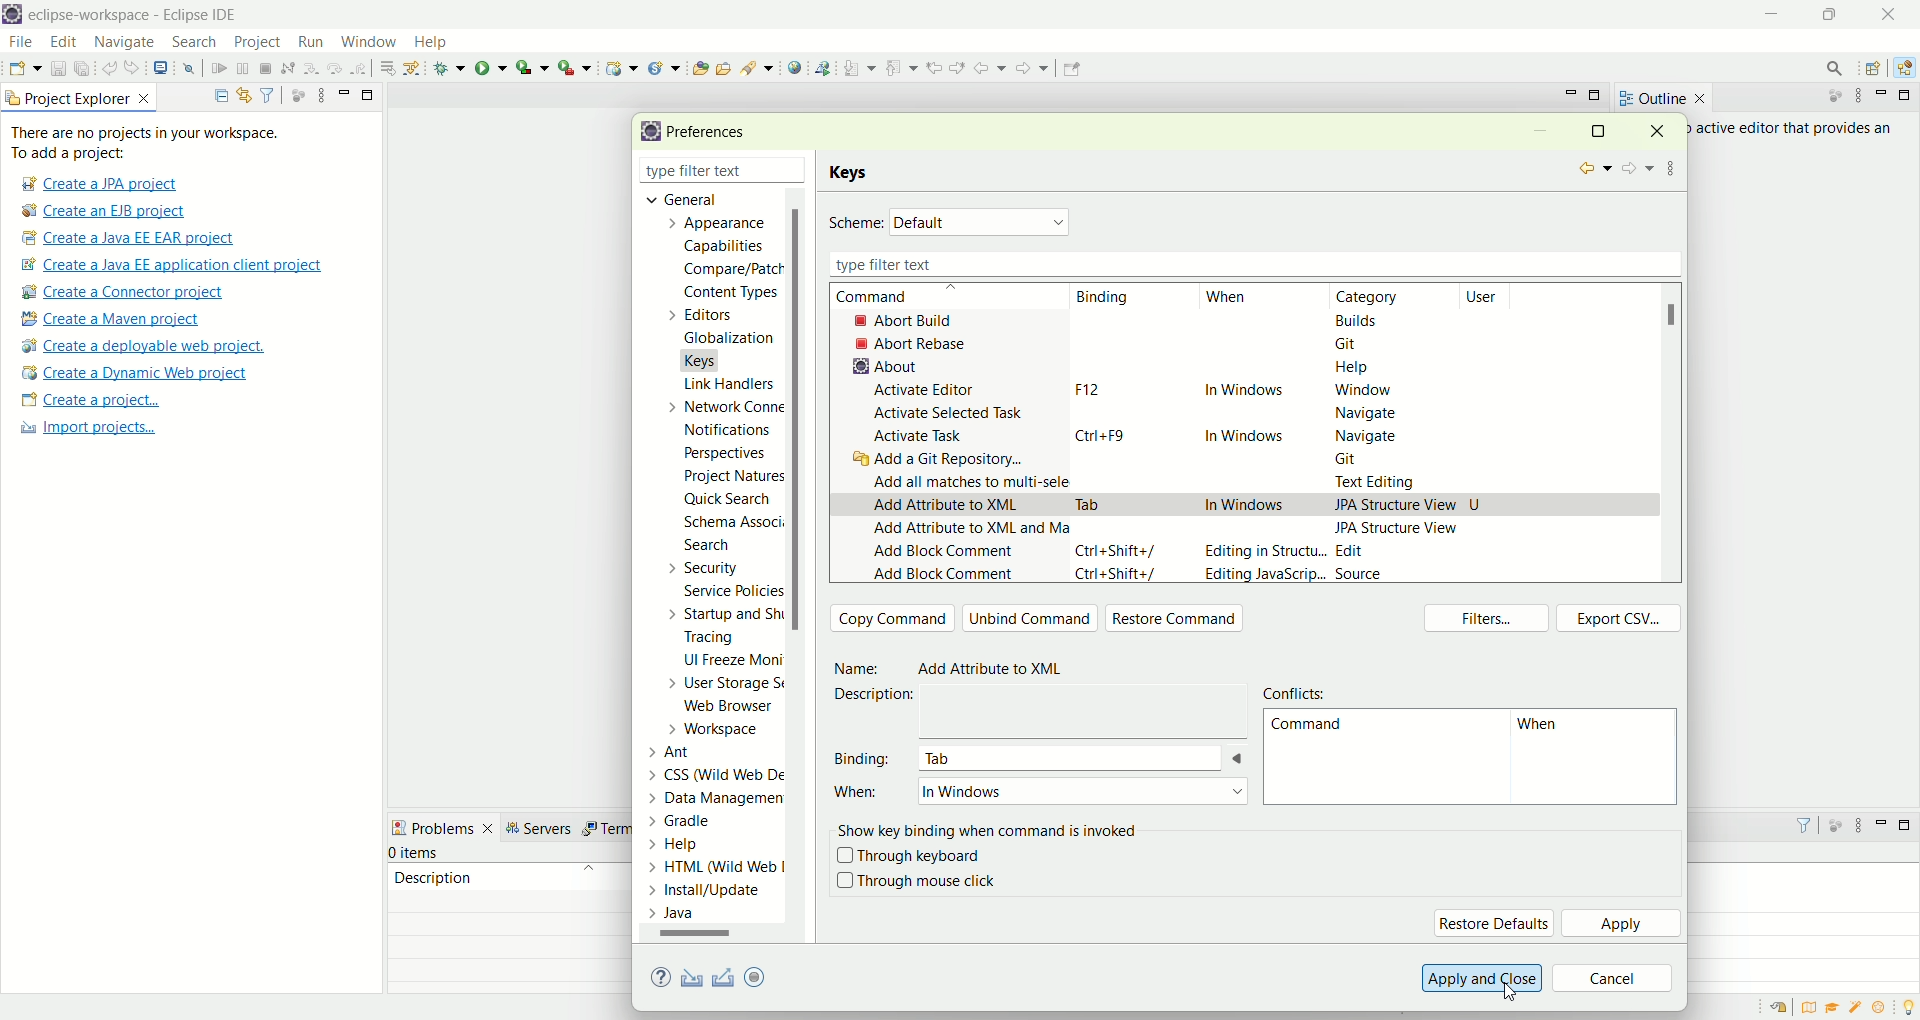 This screenshot has height=1020, width=1920. Describe the element at coordinates (905, 66) in the screenshot. I see `previous annotation` at that location.